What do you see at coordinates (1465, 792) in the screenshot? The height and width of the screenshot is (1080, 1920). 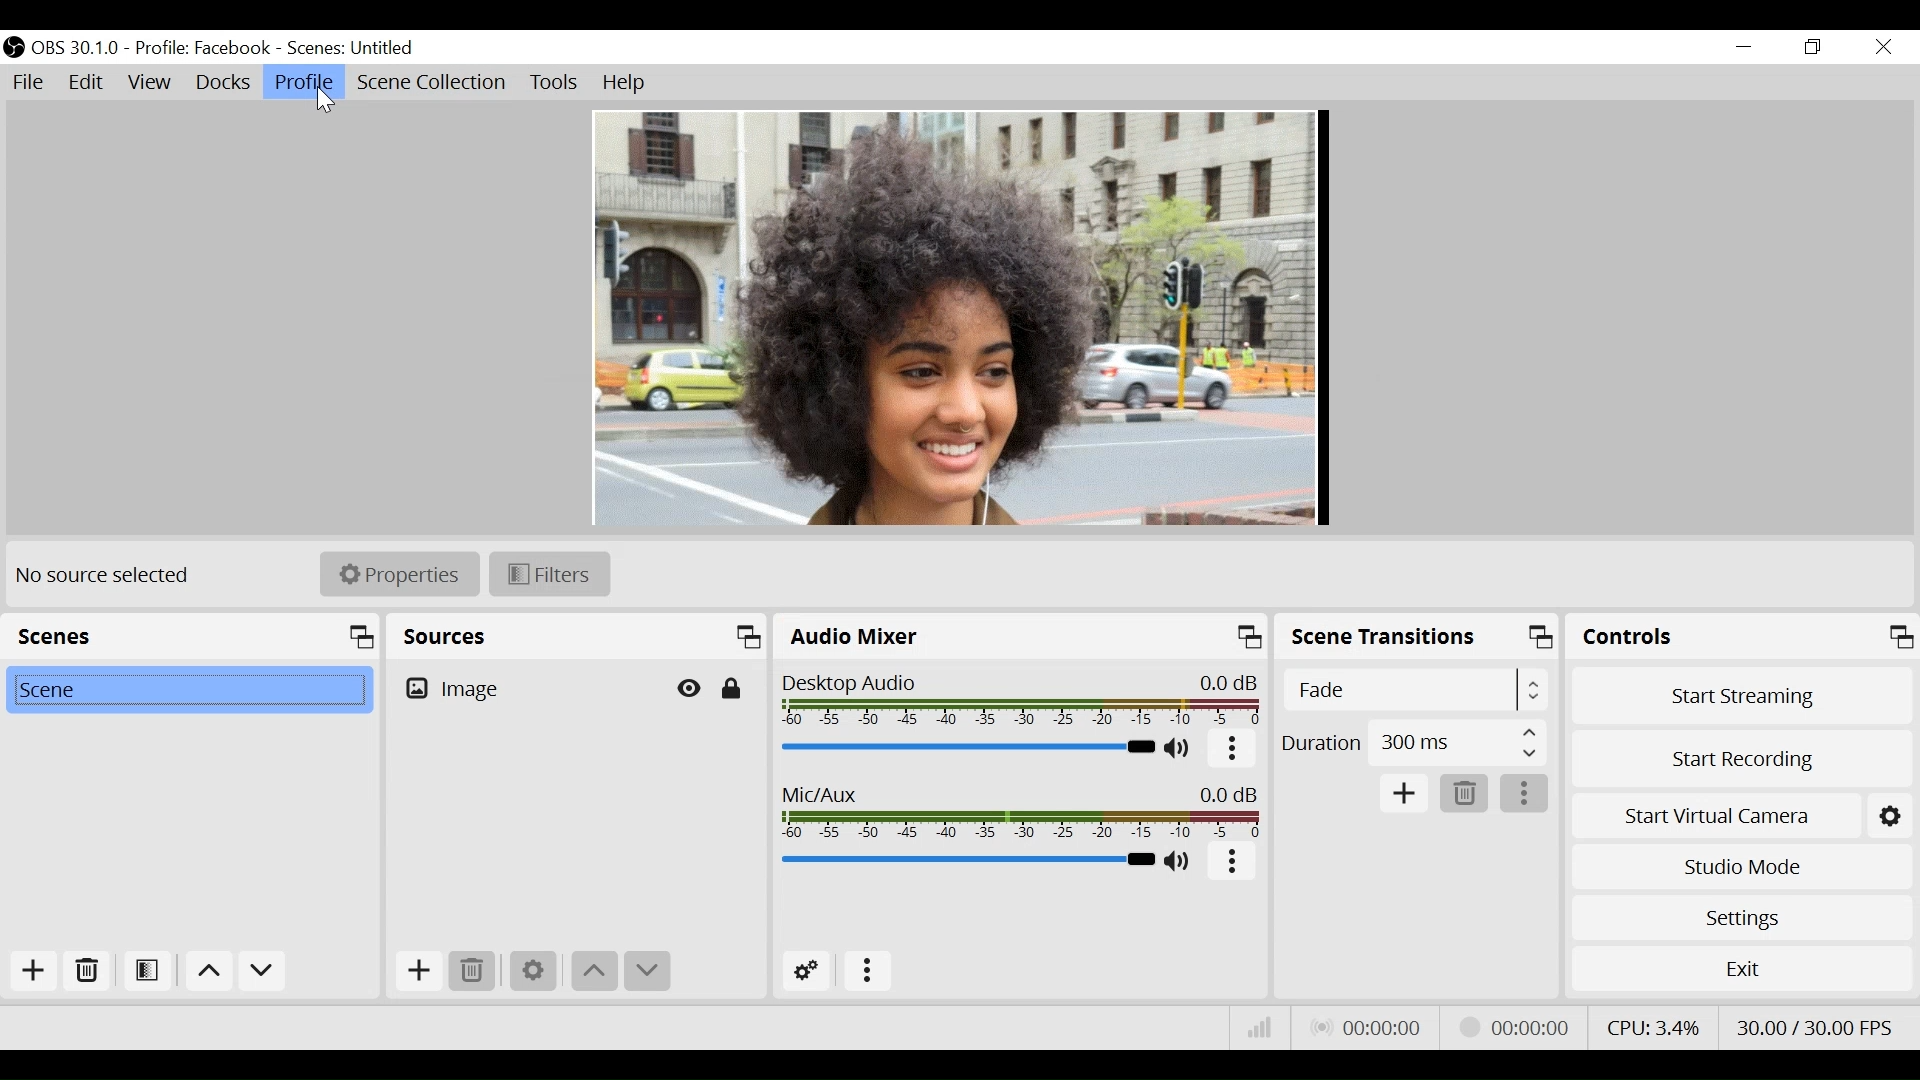 I see `Delete` at bounding box center [1465, 792].